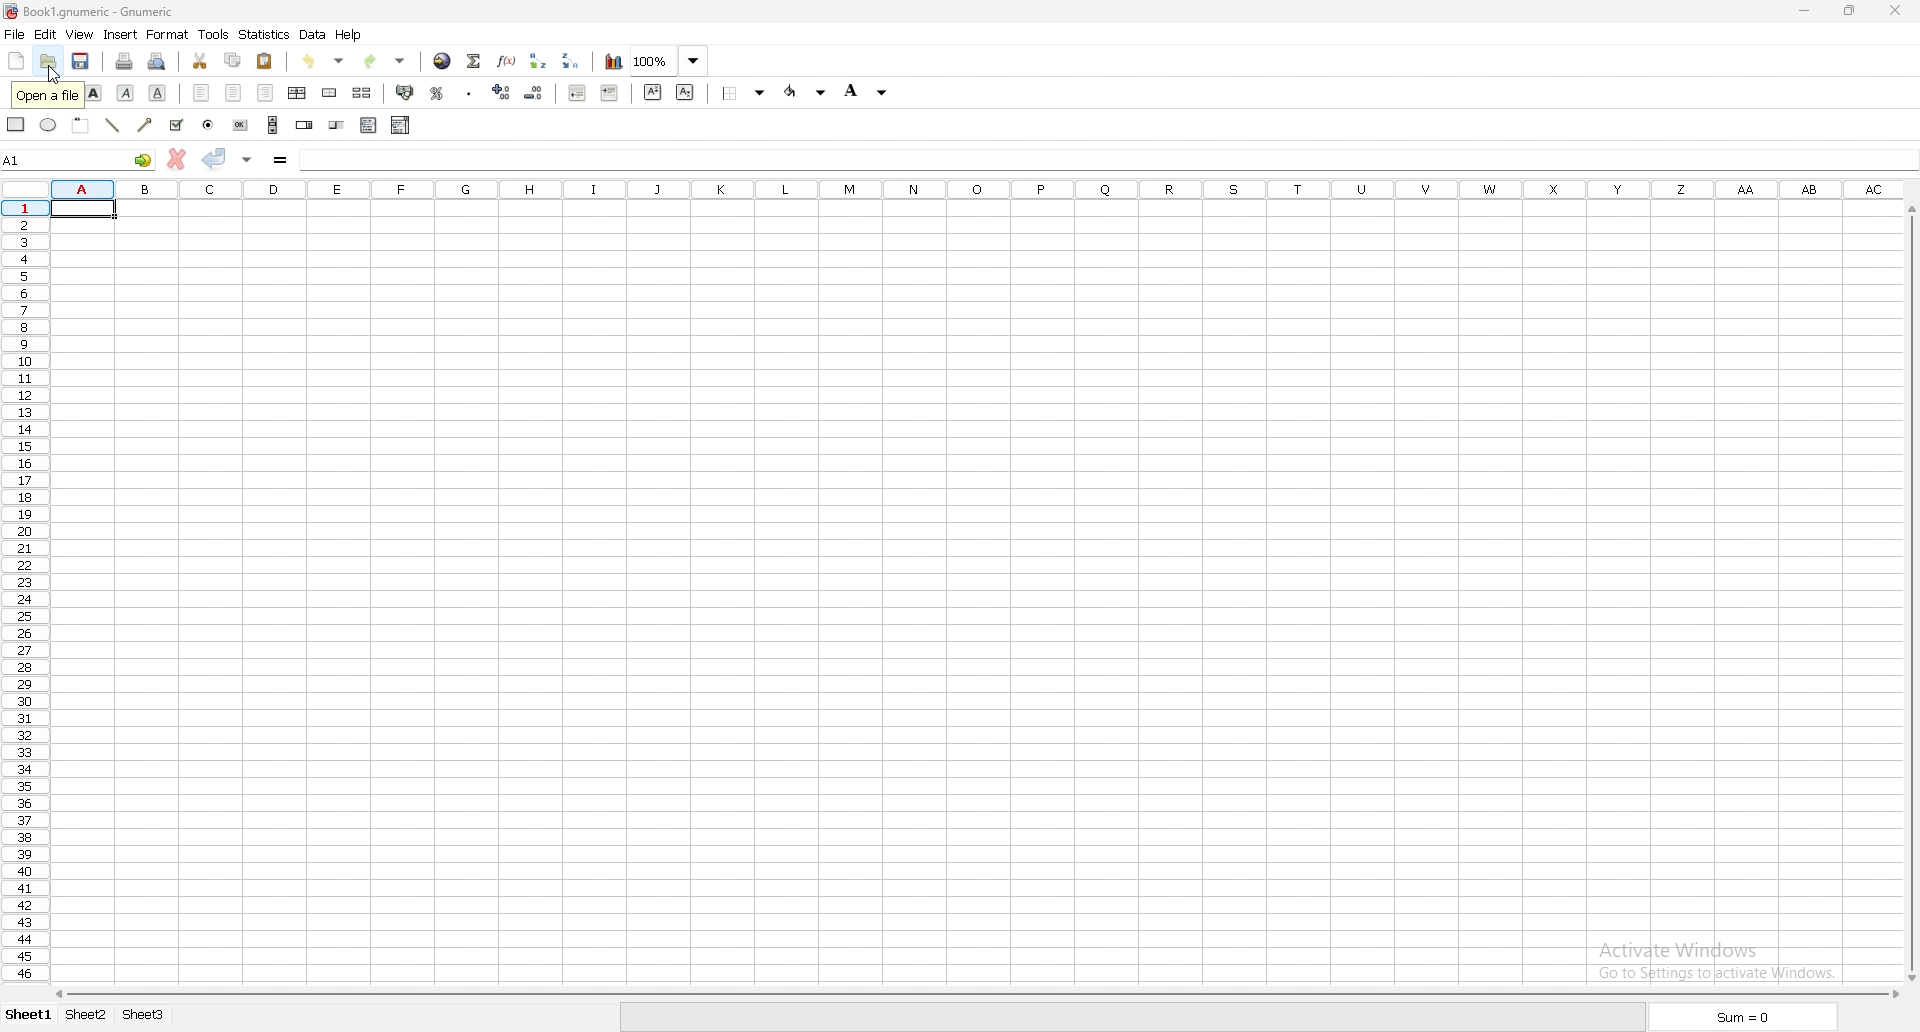  What do you see at coordinates (214, 35) in the screenshot?
I see `tools` at bounding box center [214, 35].